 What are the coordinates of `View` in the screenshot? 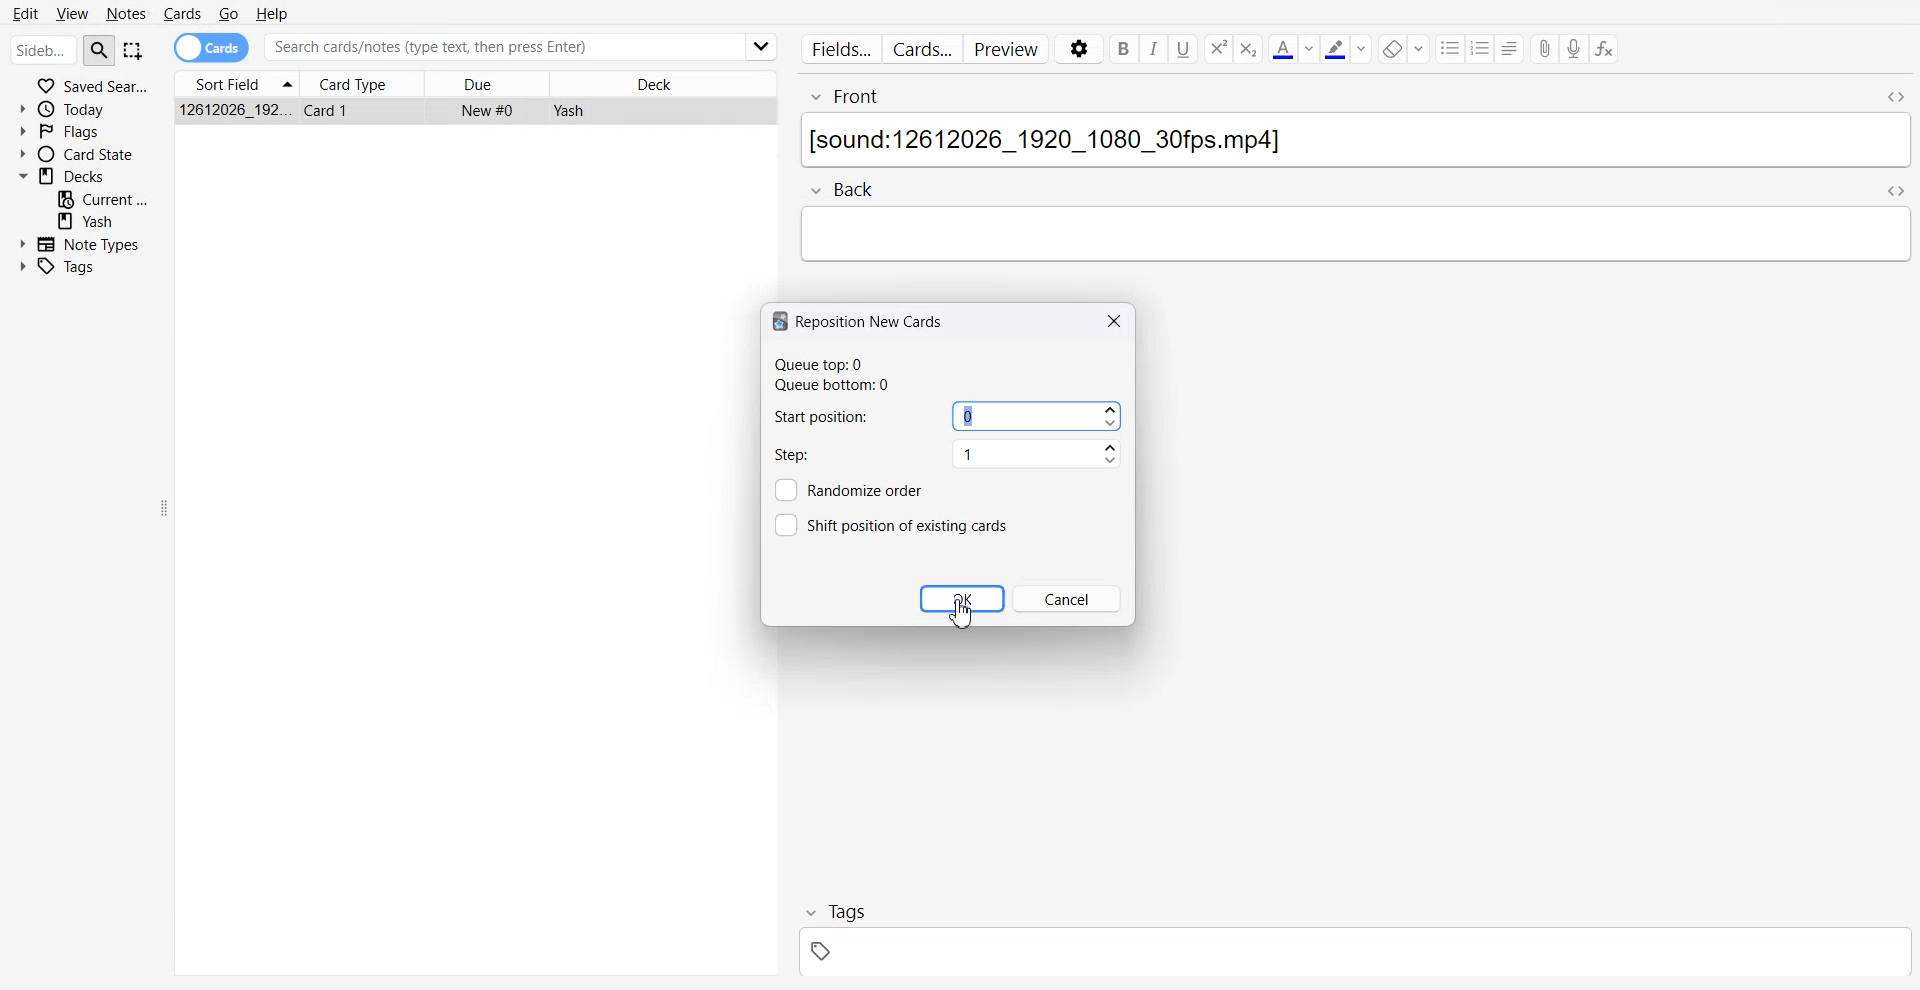 It's located at (71, 13).